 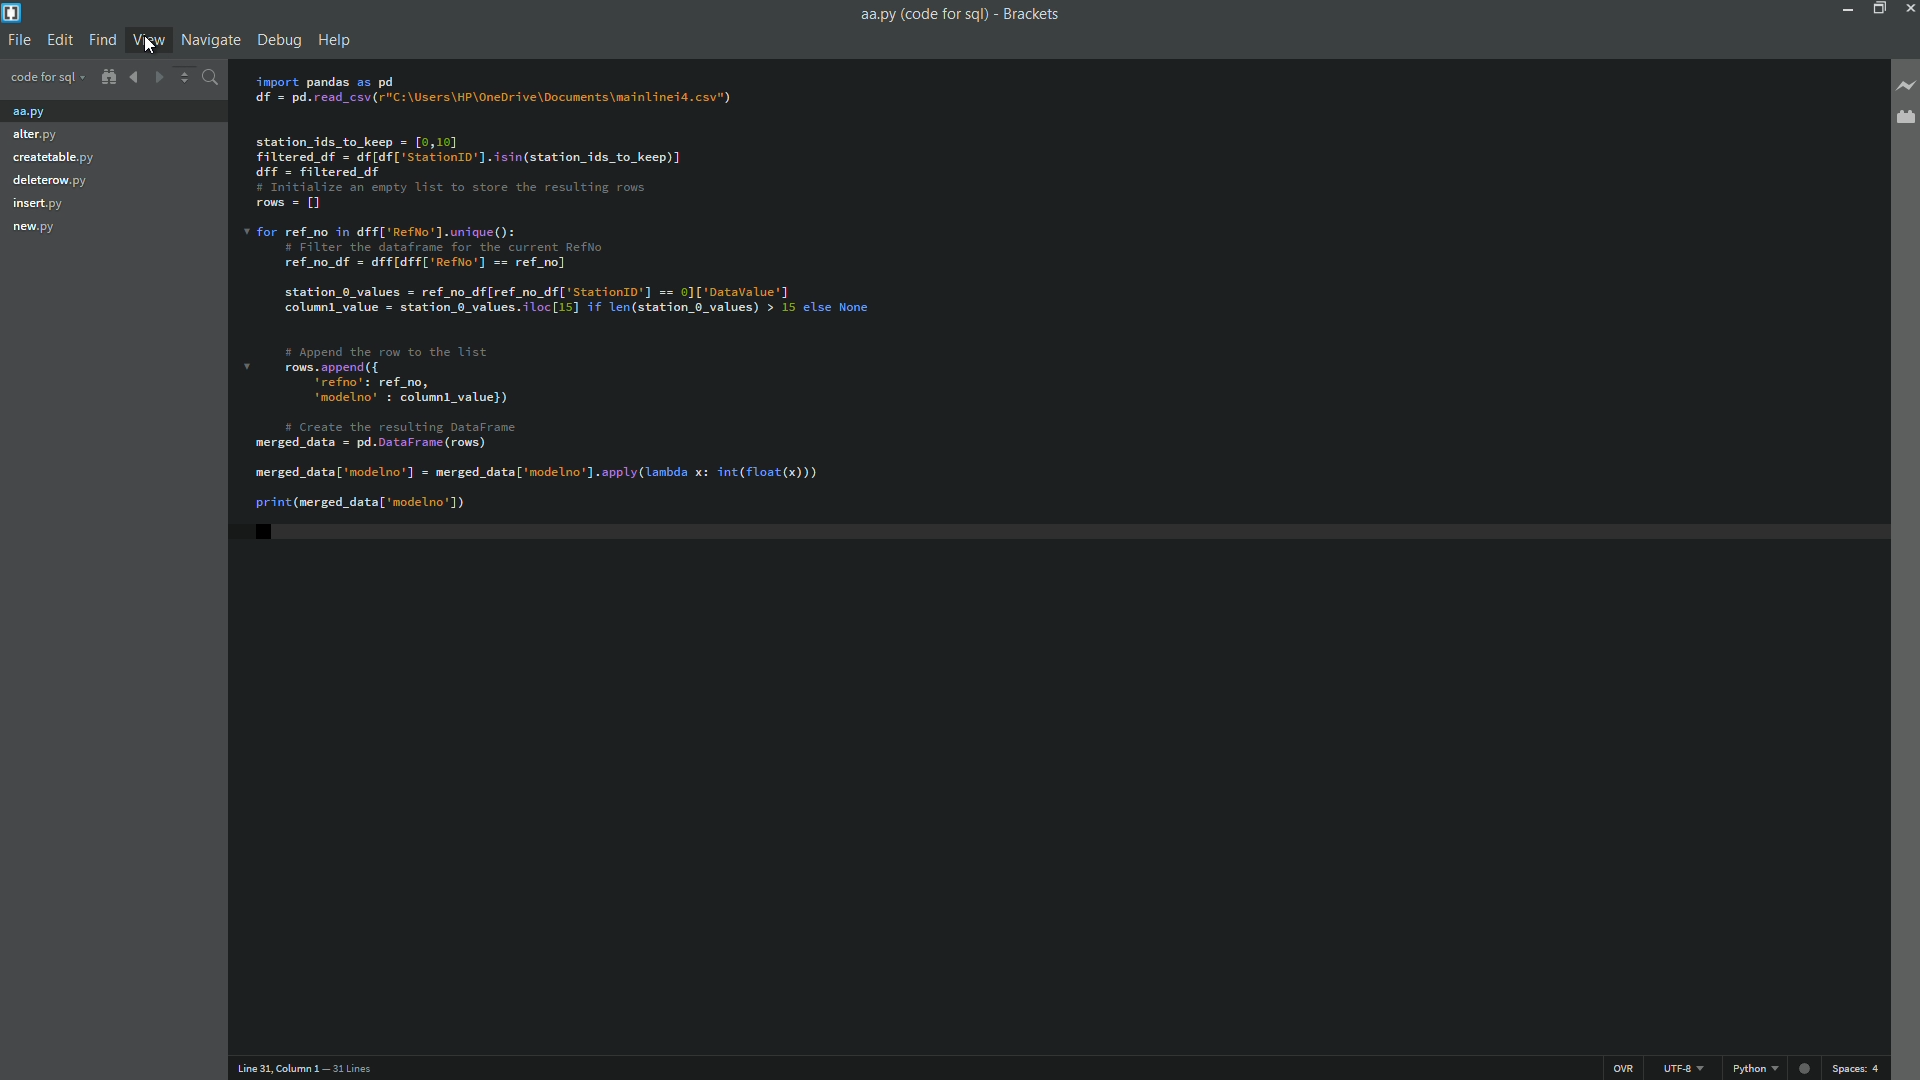 I want to click on live preview button, so click(x=1906, y=86).